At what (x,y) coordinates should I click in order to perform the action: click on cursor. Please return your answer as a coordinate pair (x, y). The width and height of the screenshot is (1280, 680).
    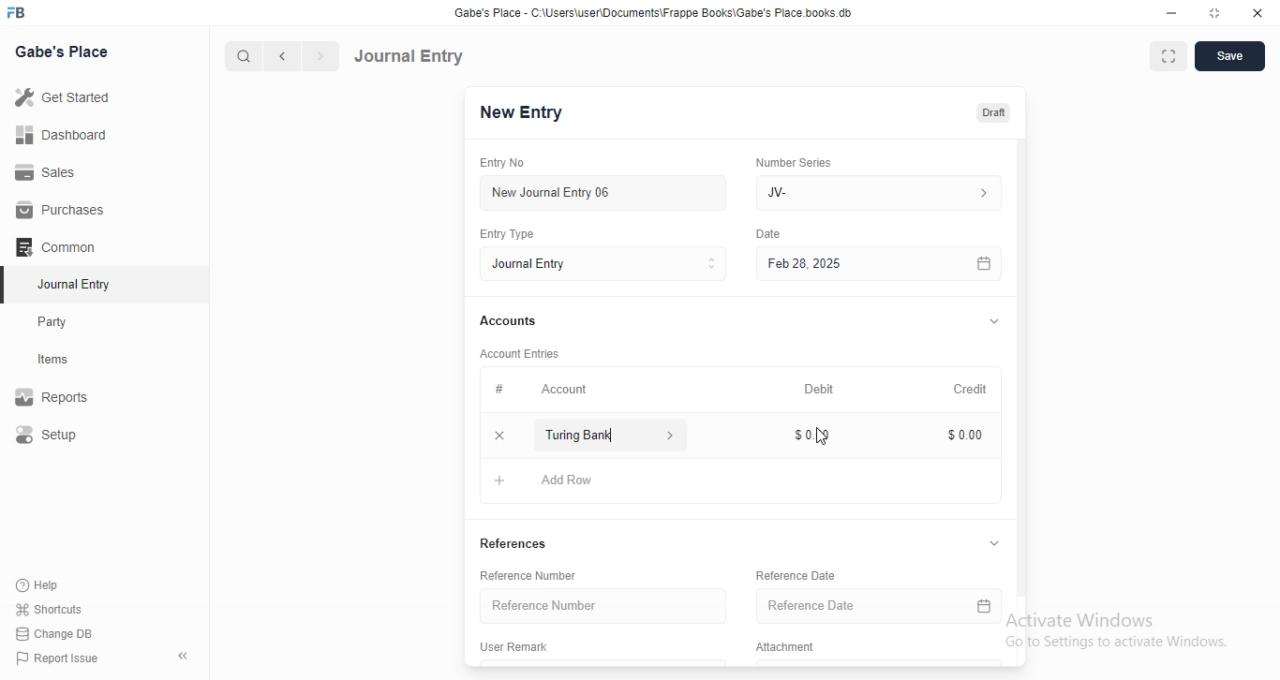
    Looking at the image, I should click on (820, 437).